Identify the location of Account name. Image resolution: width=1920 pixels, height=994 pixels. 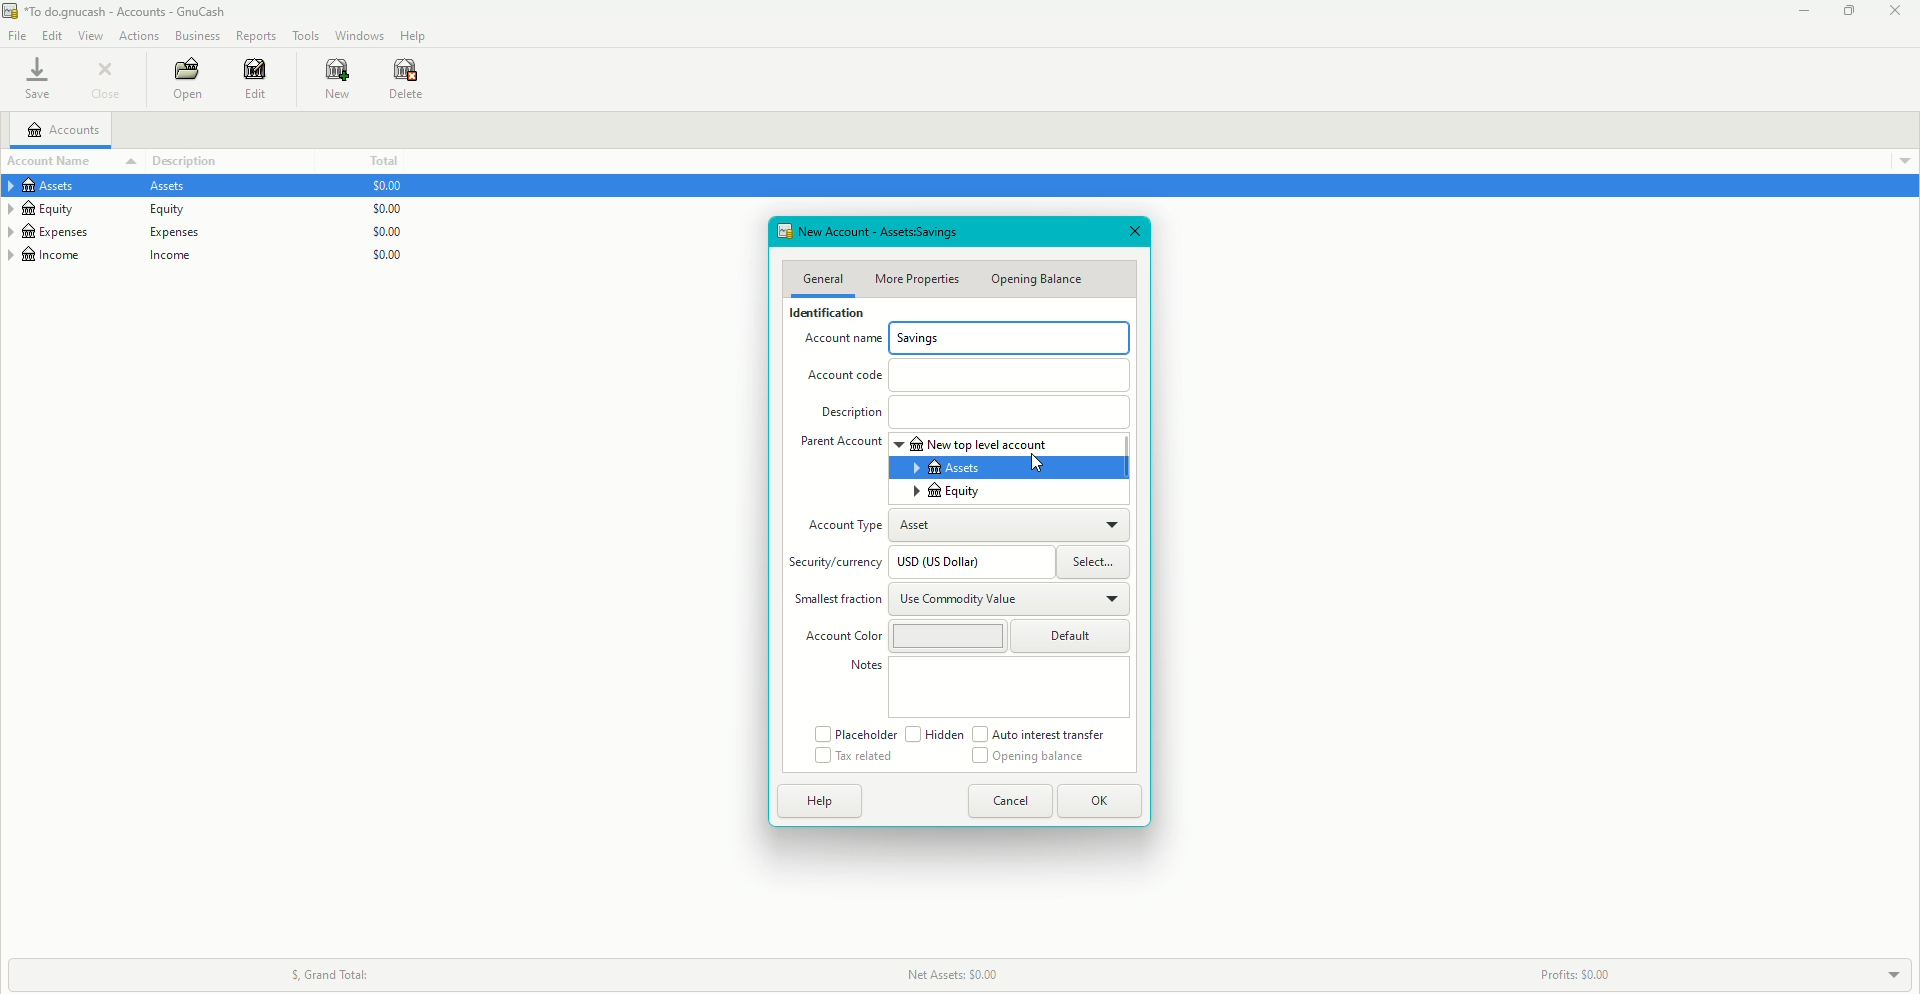
(53, 161).